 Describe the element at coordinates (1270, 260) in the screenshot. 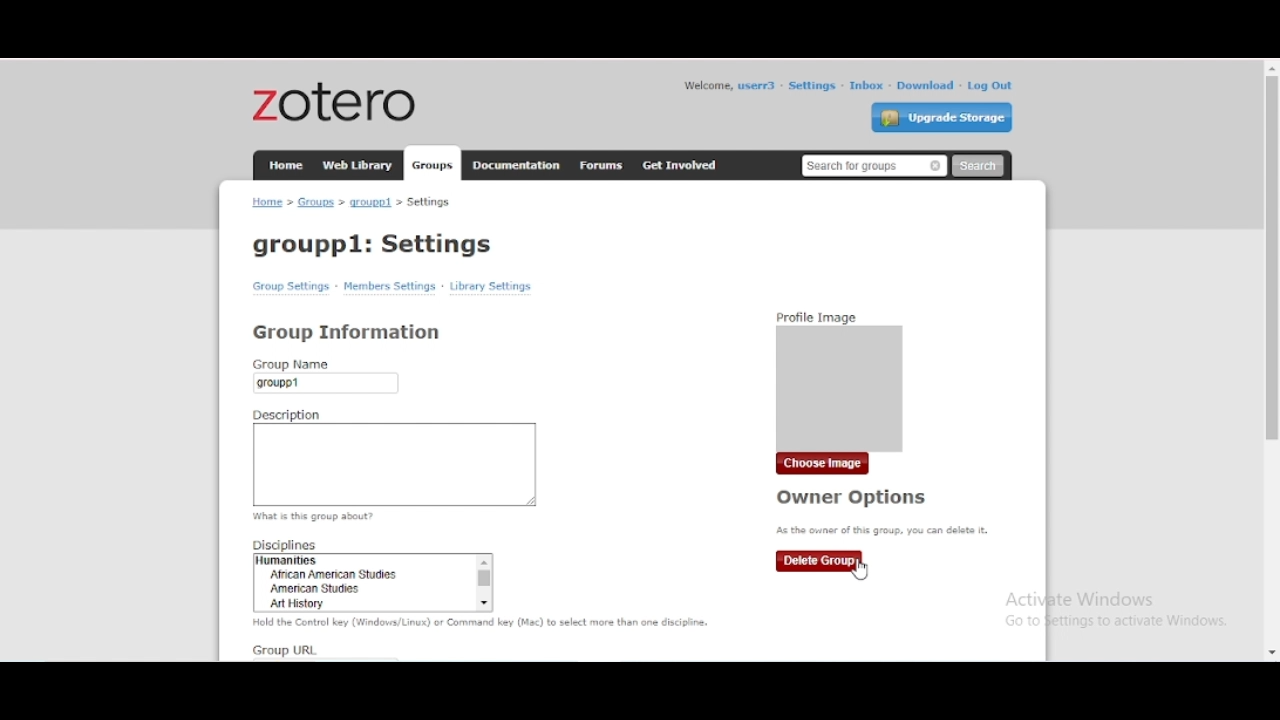

I see `vertical scroll bar` at that location.